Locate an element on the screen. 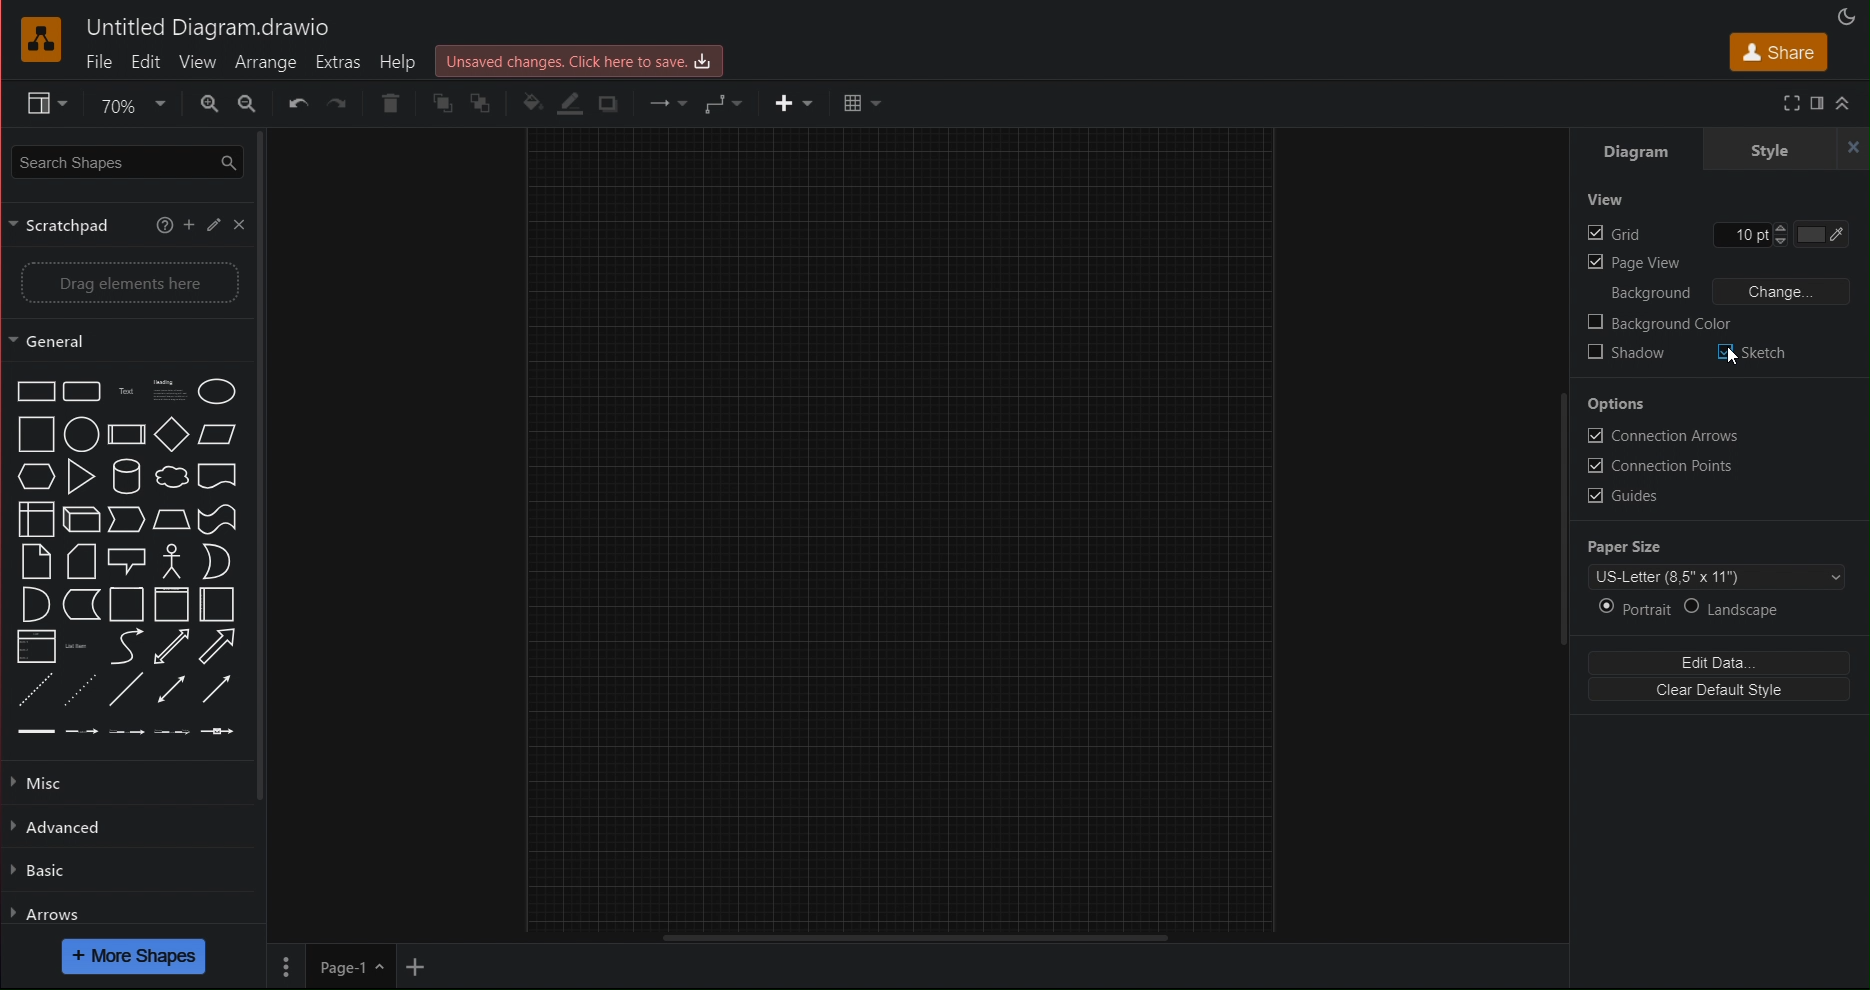 The width and height of the screenshot is (1870, 990). Clear Default Style is located at coordinates (1724, 696).